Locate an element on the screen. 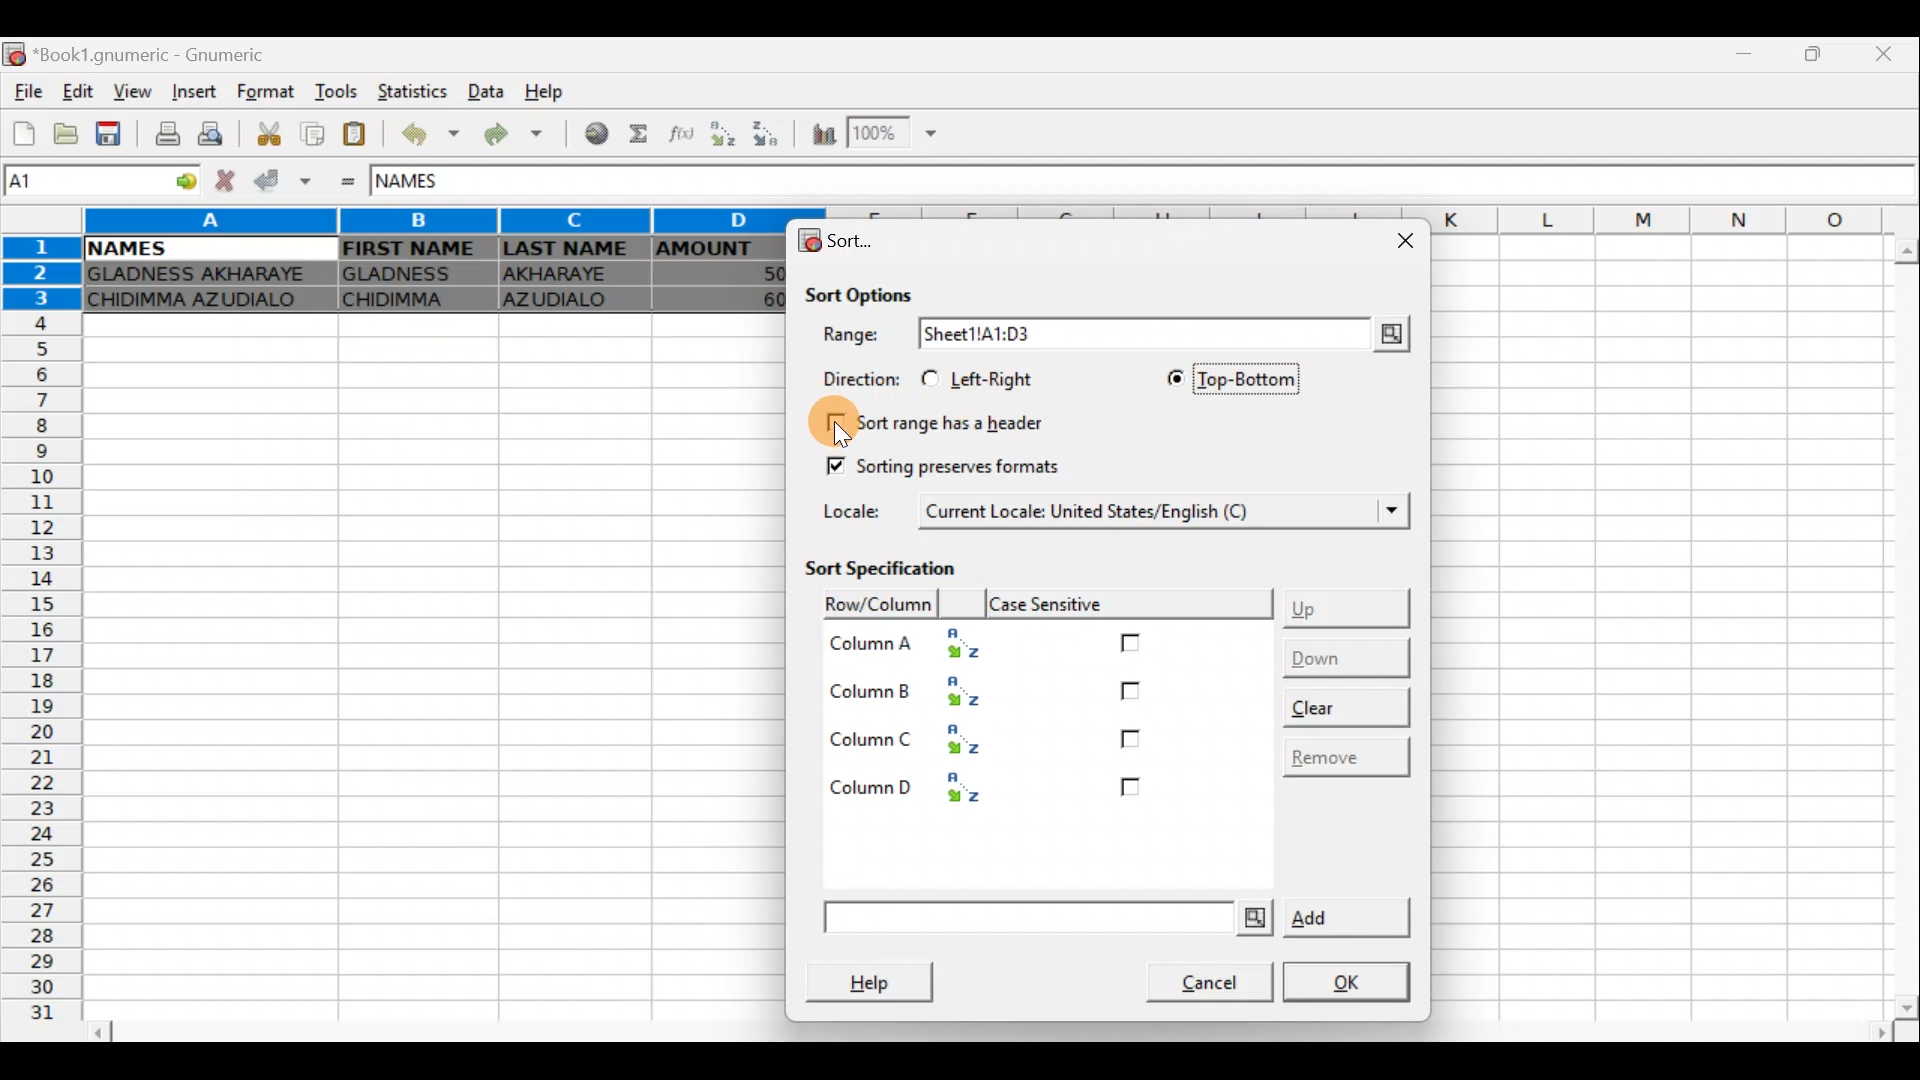  AMOUNT is located at coordinates (719, 251).